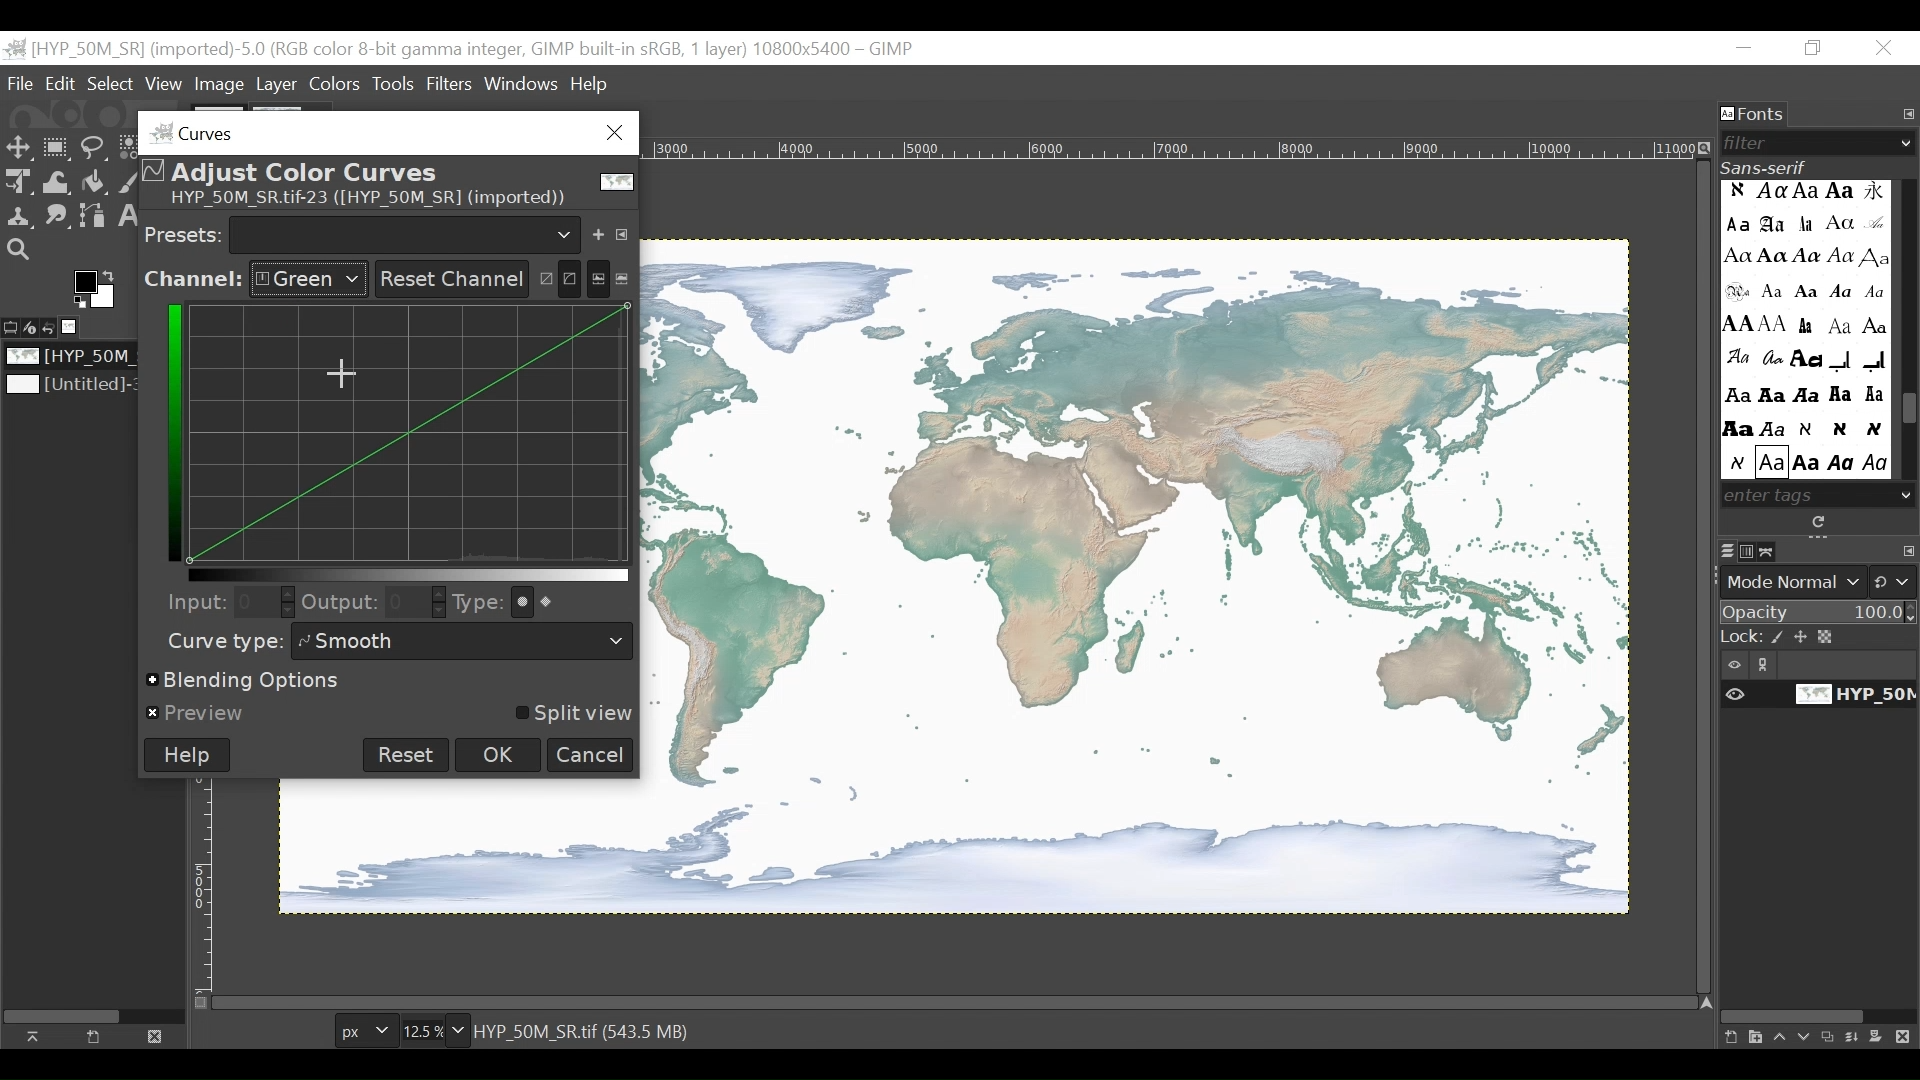 This screenshot has height=1080, width=1920. Describe the element at coordinates (466, 642) in the screenshot. I see `Smooth` at that location.